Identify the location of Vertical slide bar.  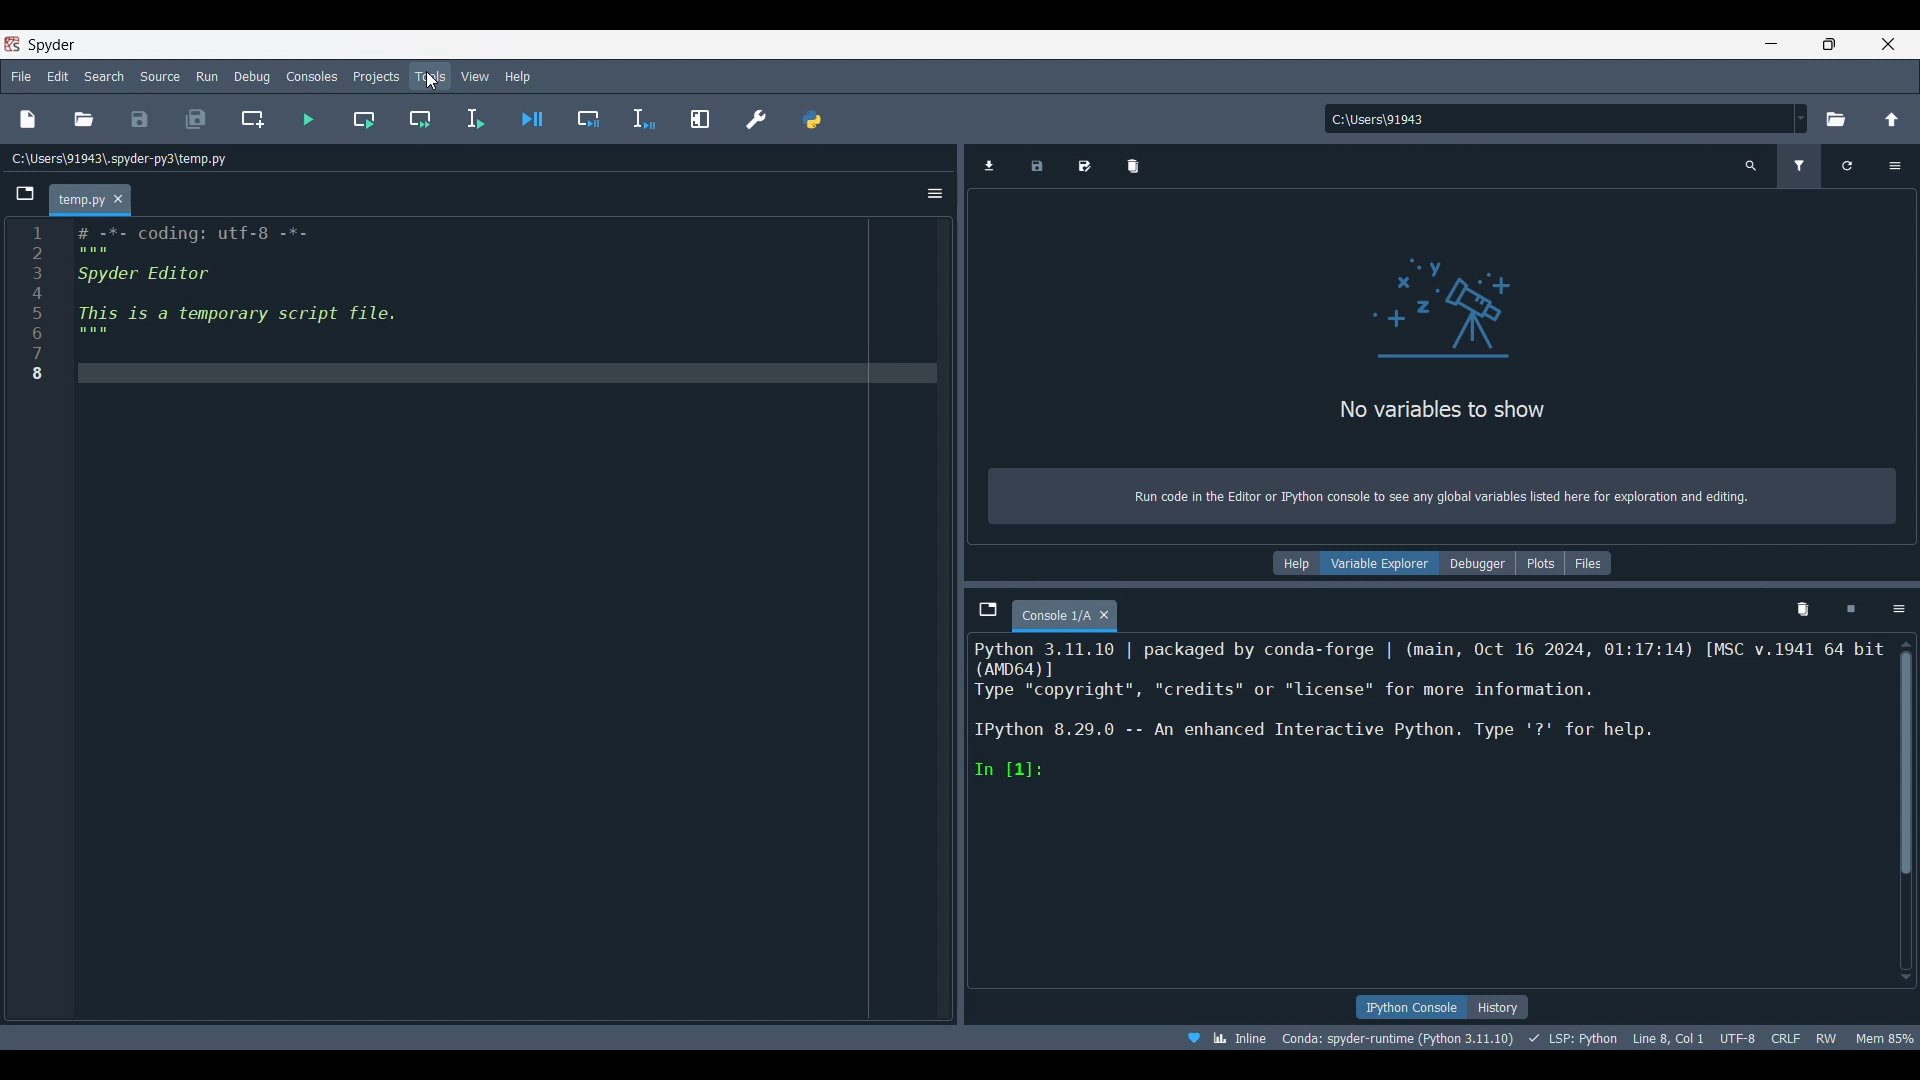
(1906, 811).